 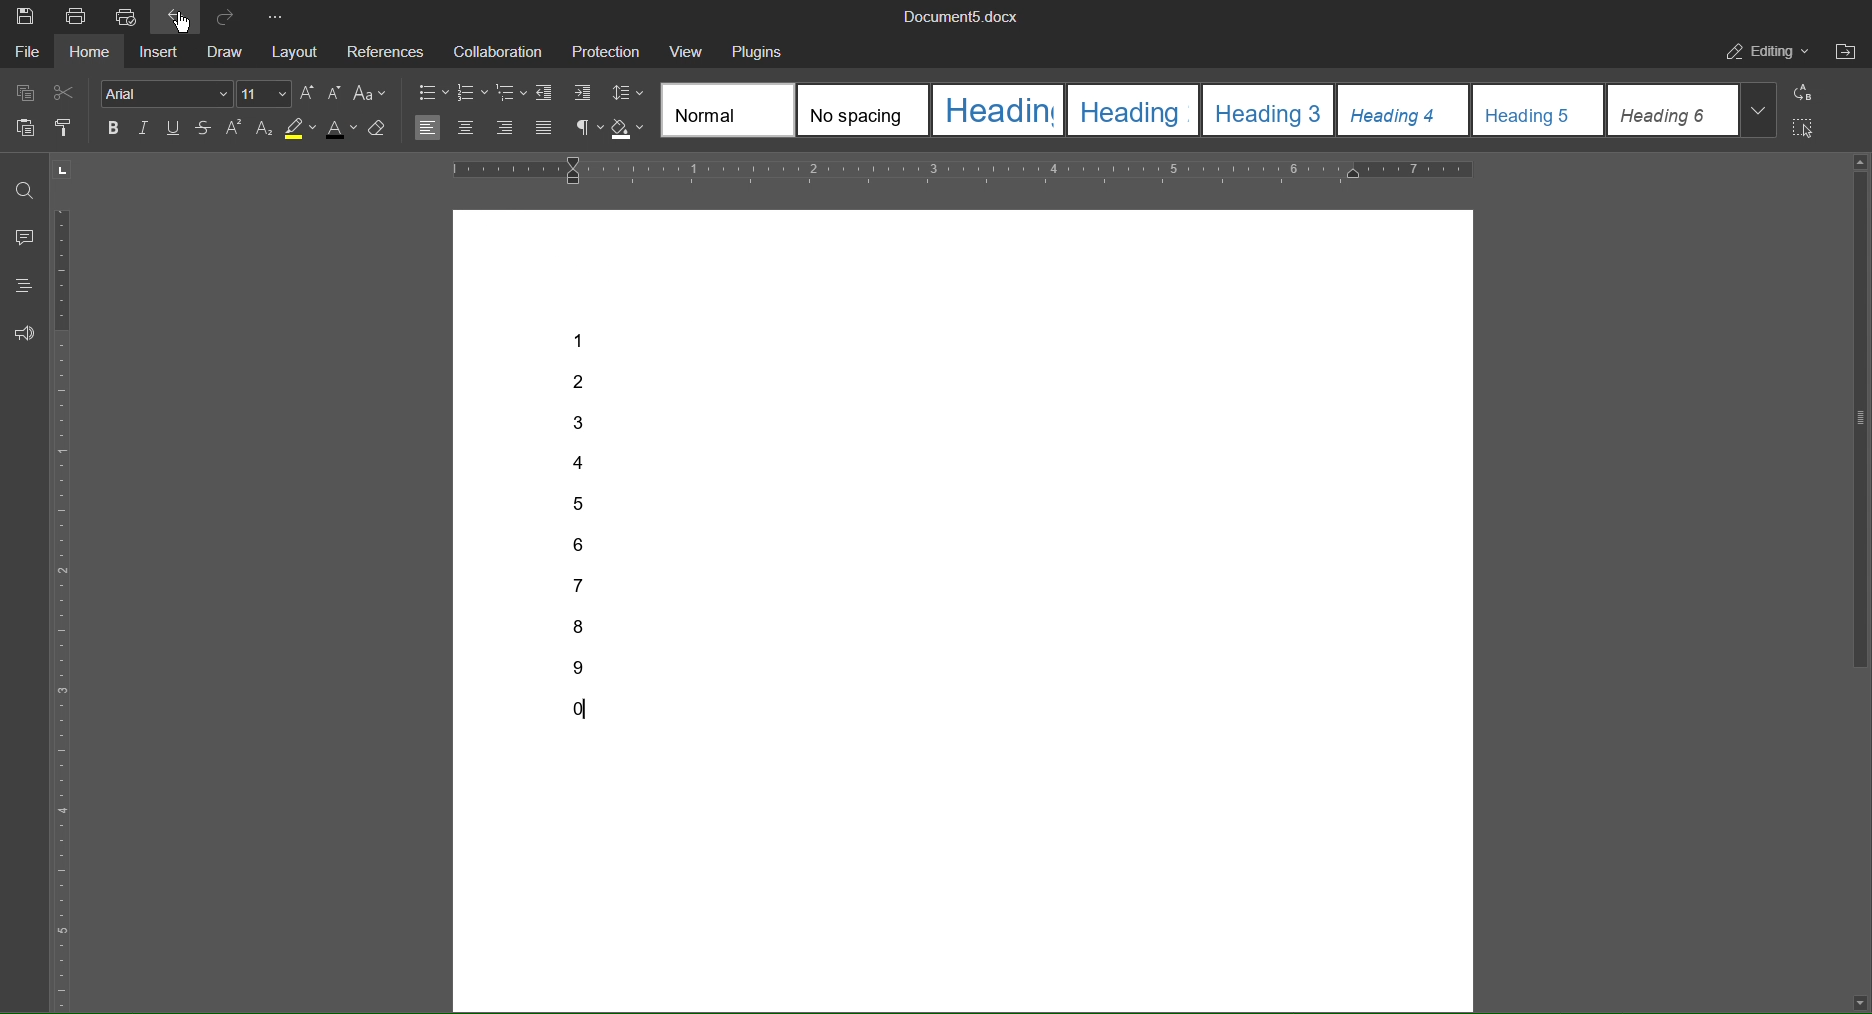 What do you see at coordinates (628, 130) in the screenshot?
I see `Shadow` at bounding box center [628, 130].